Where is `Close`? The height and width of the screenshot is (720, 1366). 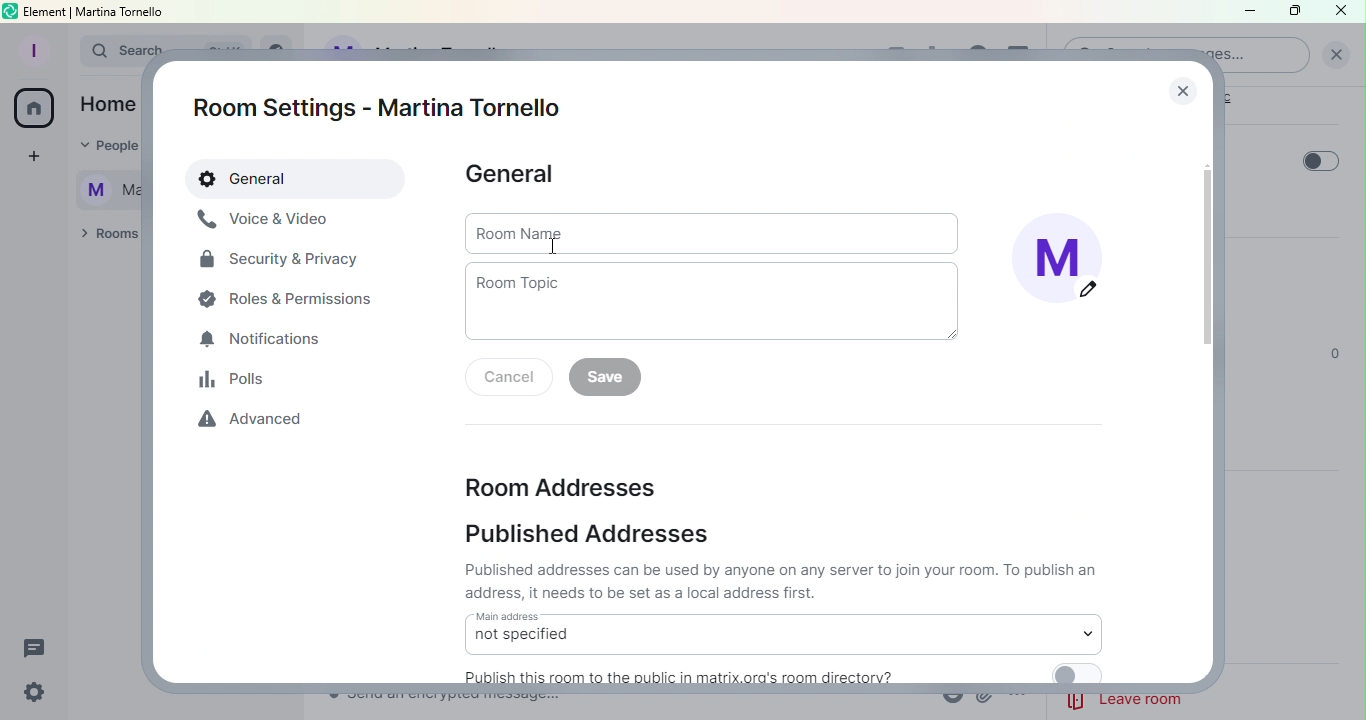 Close is located at coordinates (1346, 12).